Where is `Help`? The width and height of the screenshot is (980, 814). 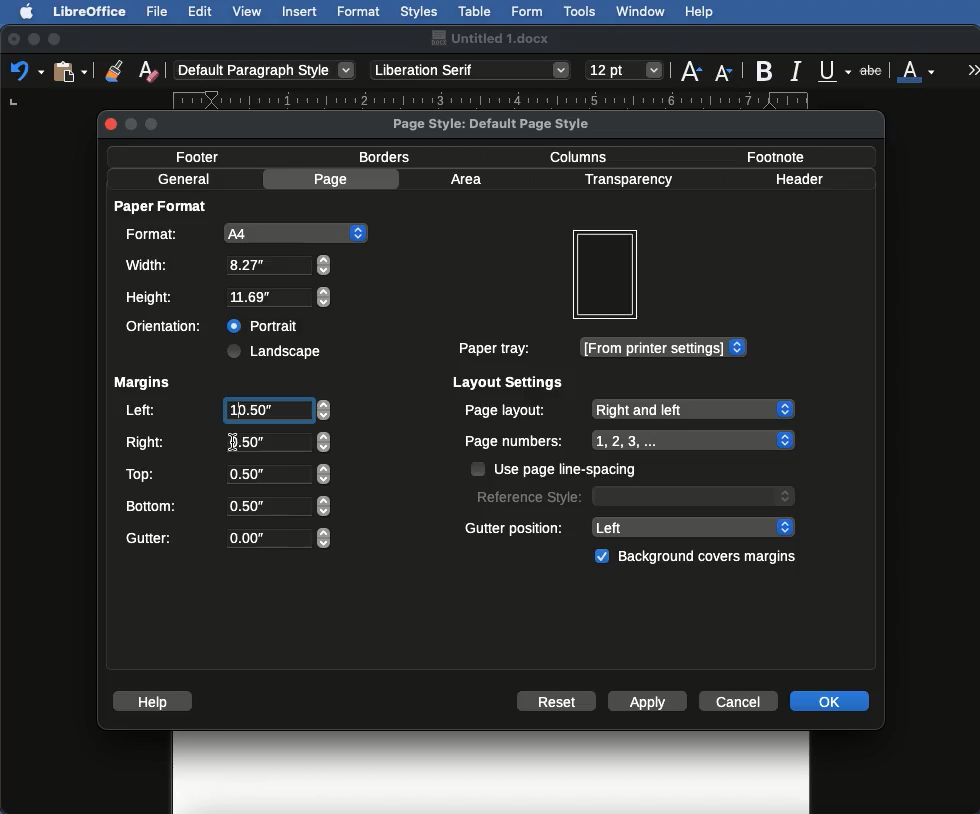
Help is located at coordinates (699, 12).